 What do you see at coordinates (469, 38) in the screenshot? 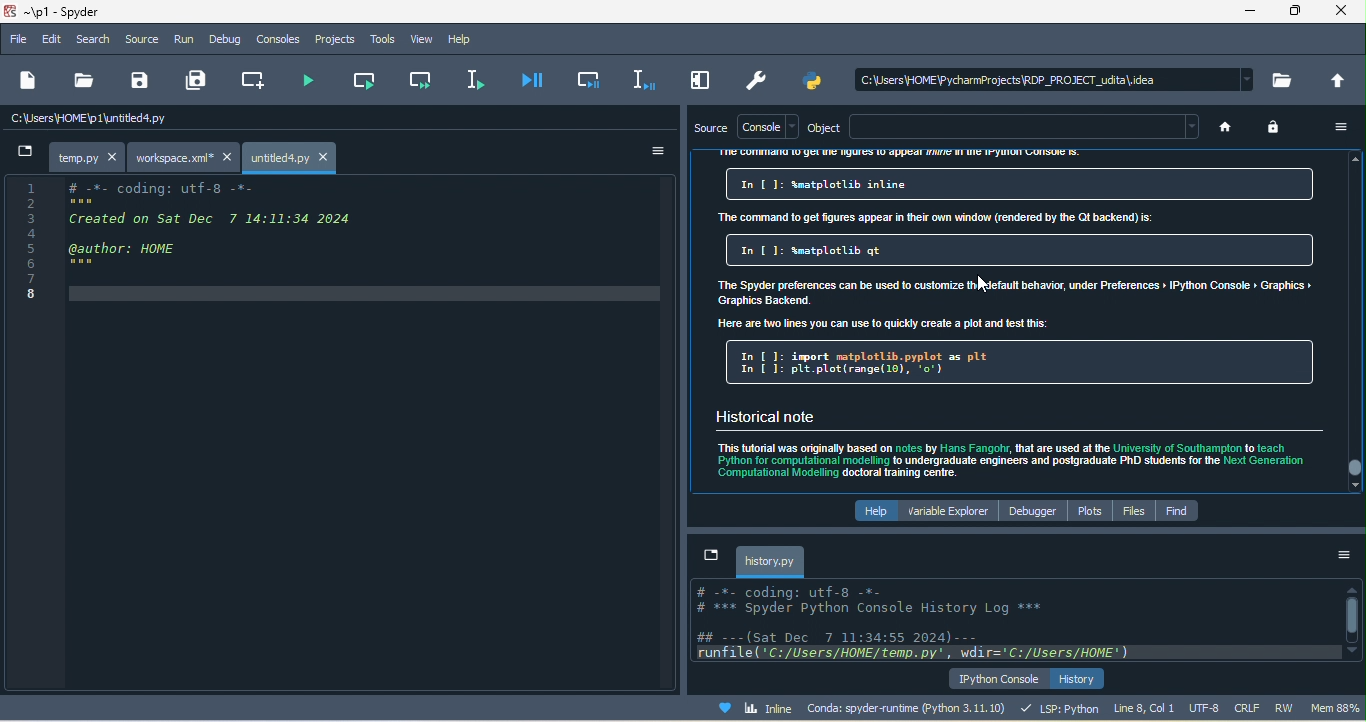
I see `help` at bounding box center [469, 38].